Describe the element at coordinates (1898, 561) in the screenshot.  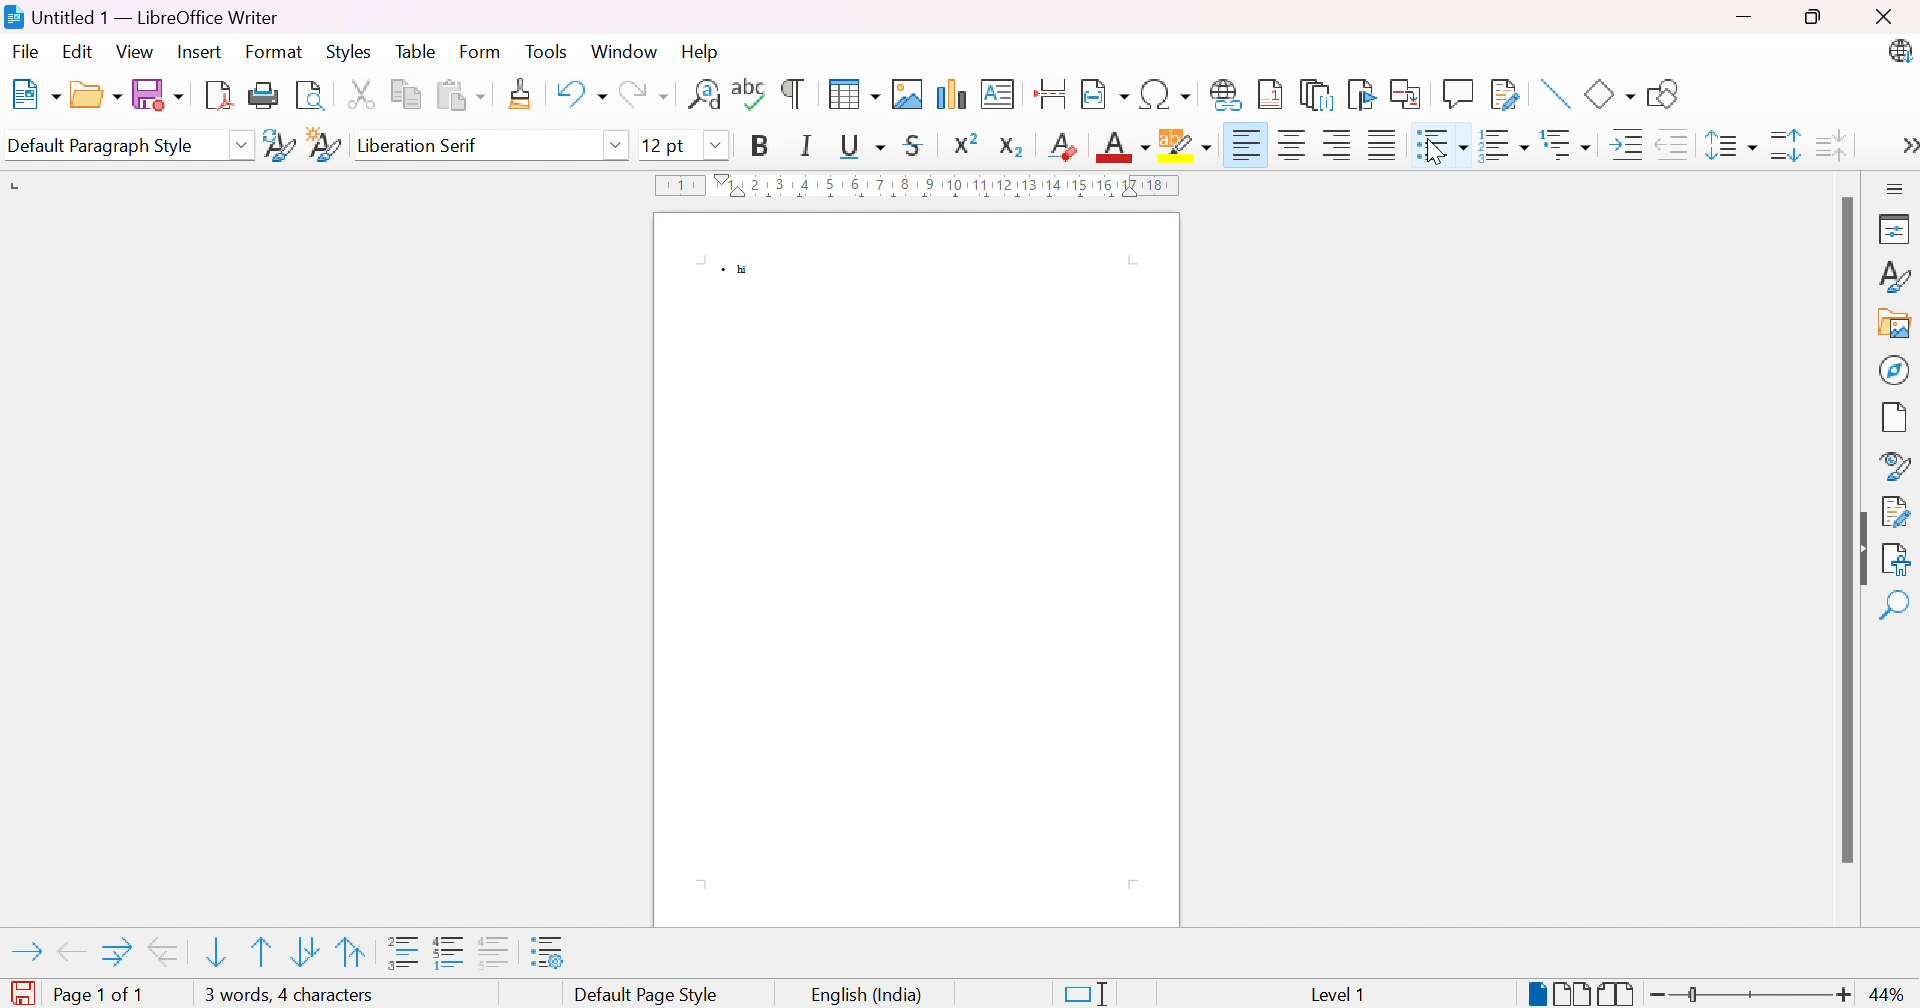
I see `Accessibility check` at that location.